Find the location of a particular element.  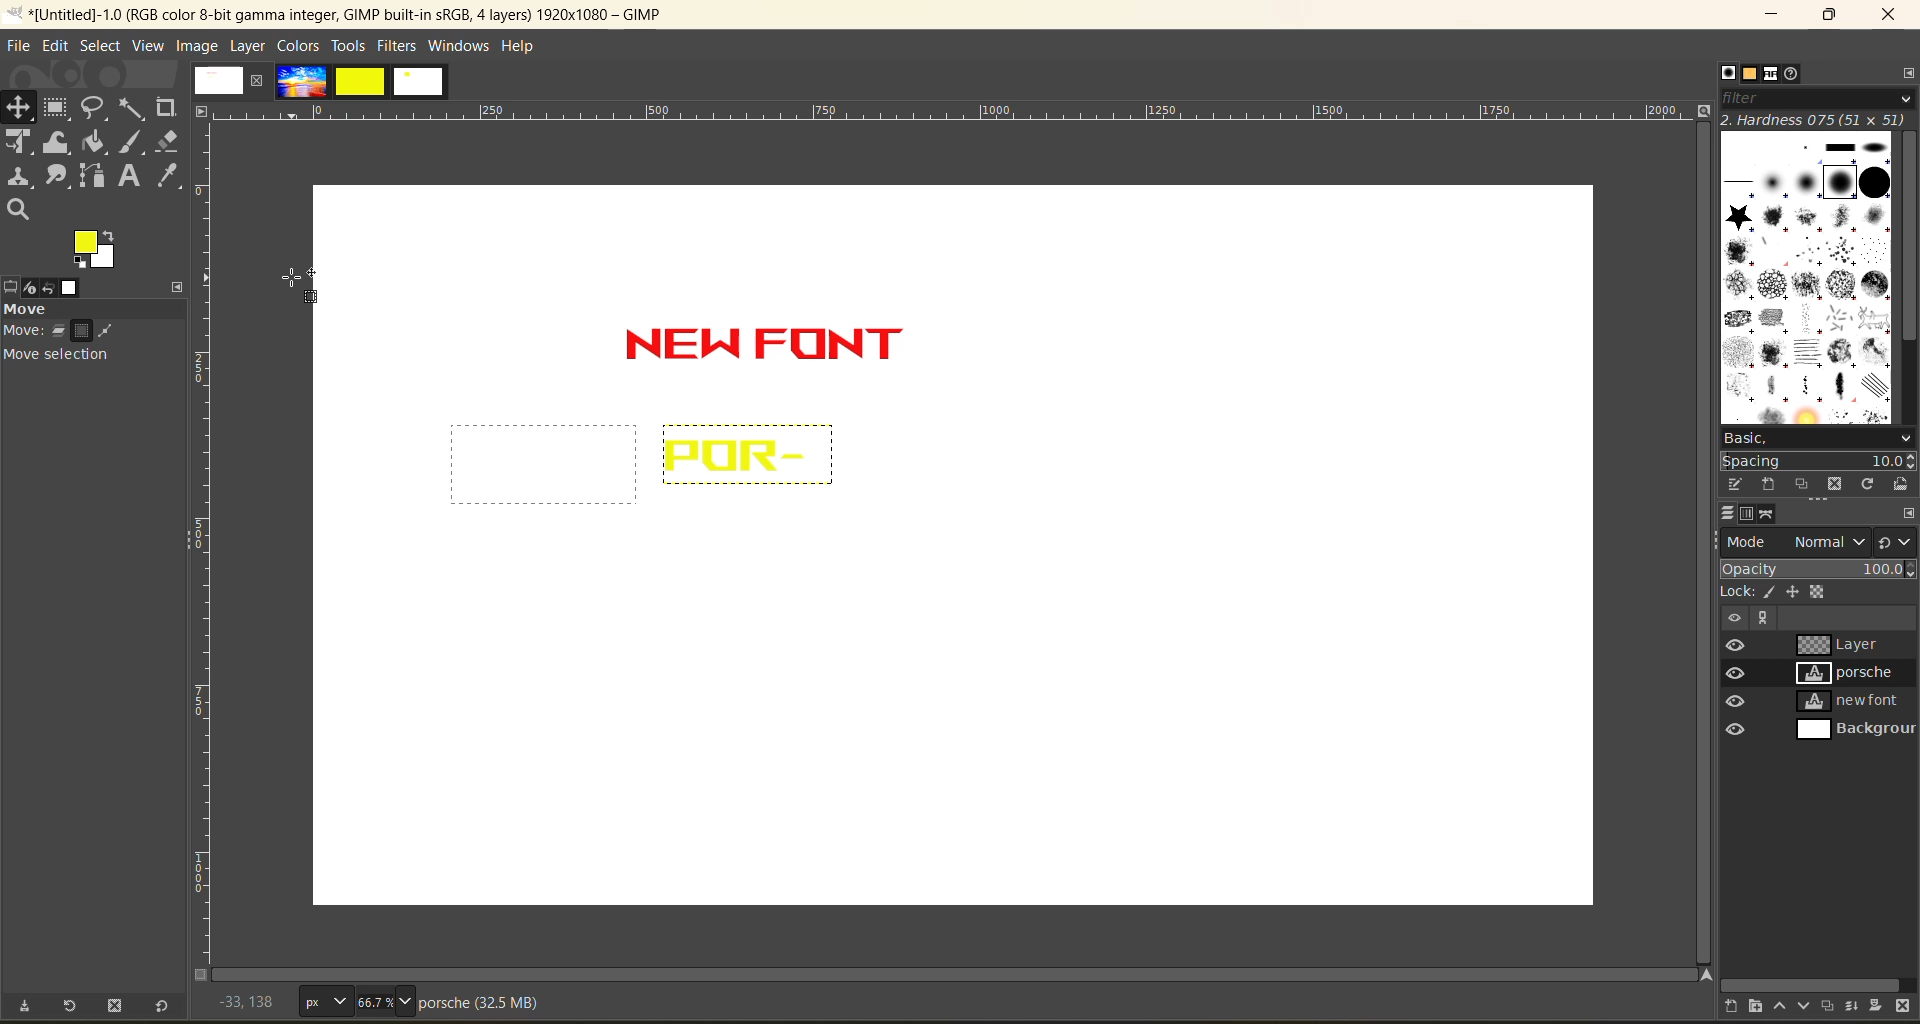

vertical scroll bar is located at coordinates (1696, 308).